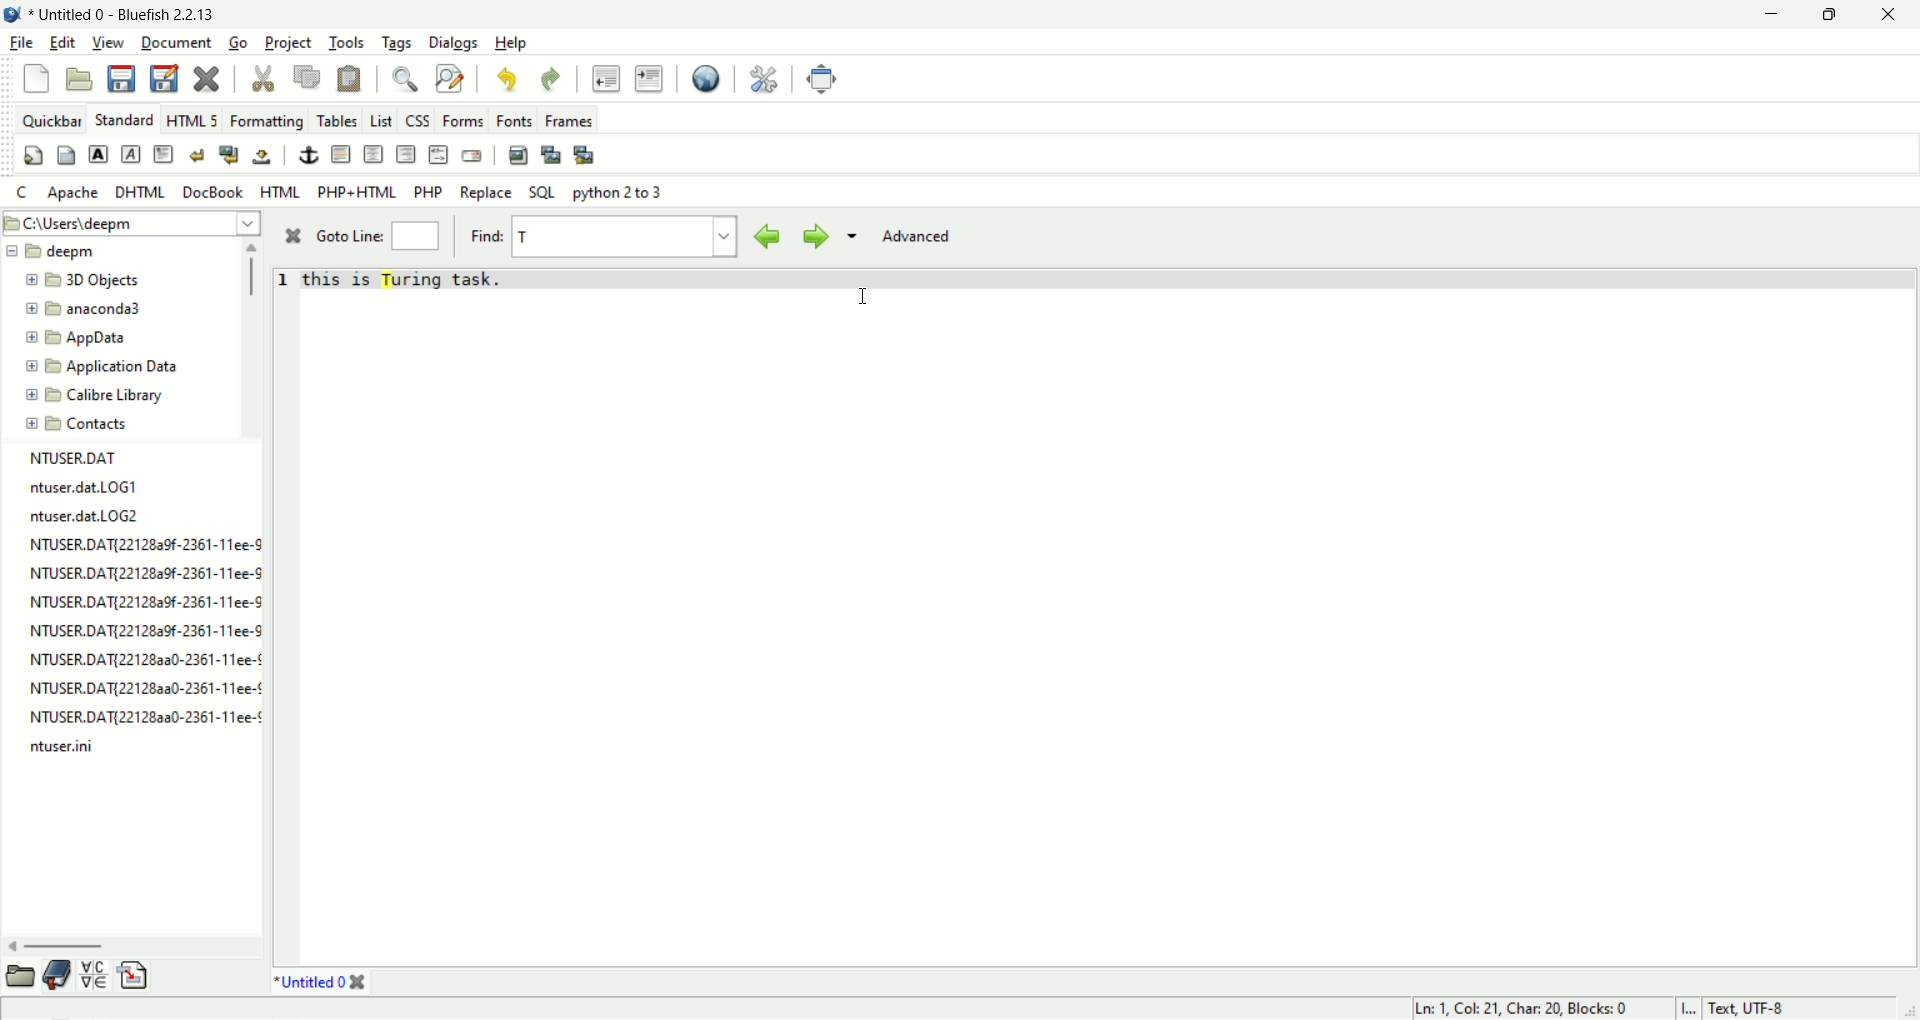  I want to click on PHP+HTML, so click(357, 193).